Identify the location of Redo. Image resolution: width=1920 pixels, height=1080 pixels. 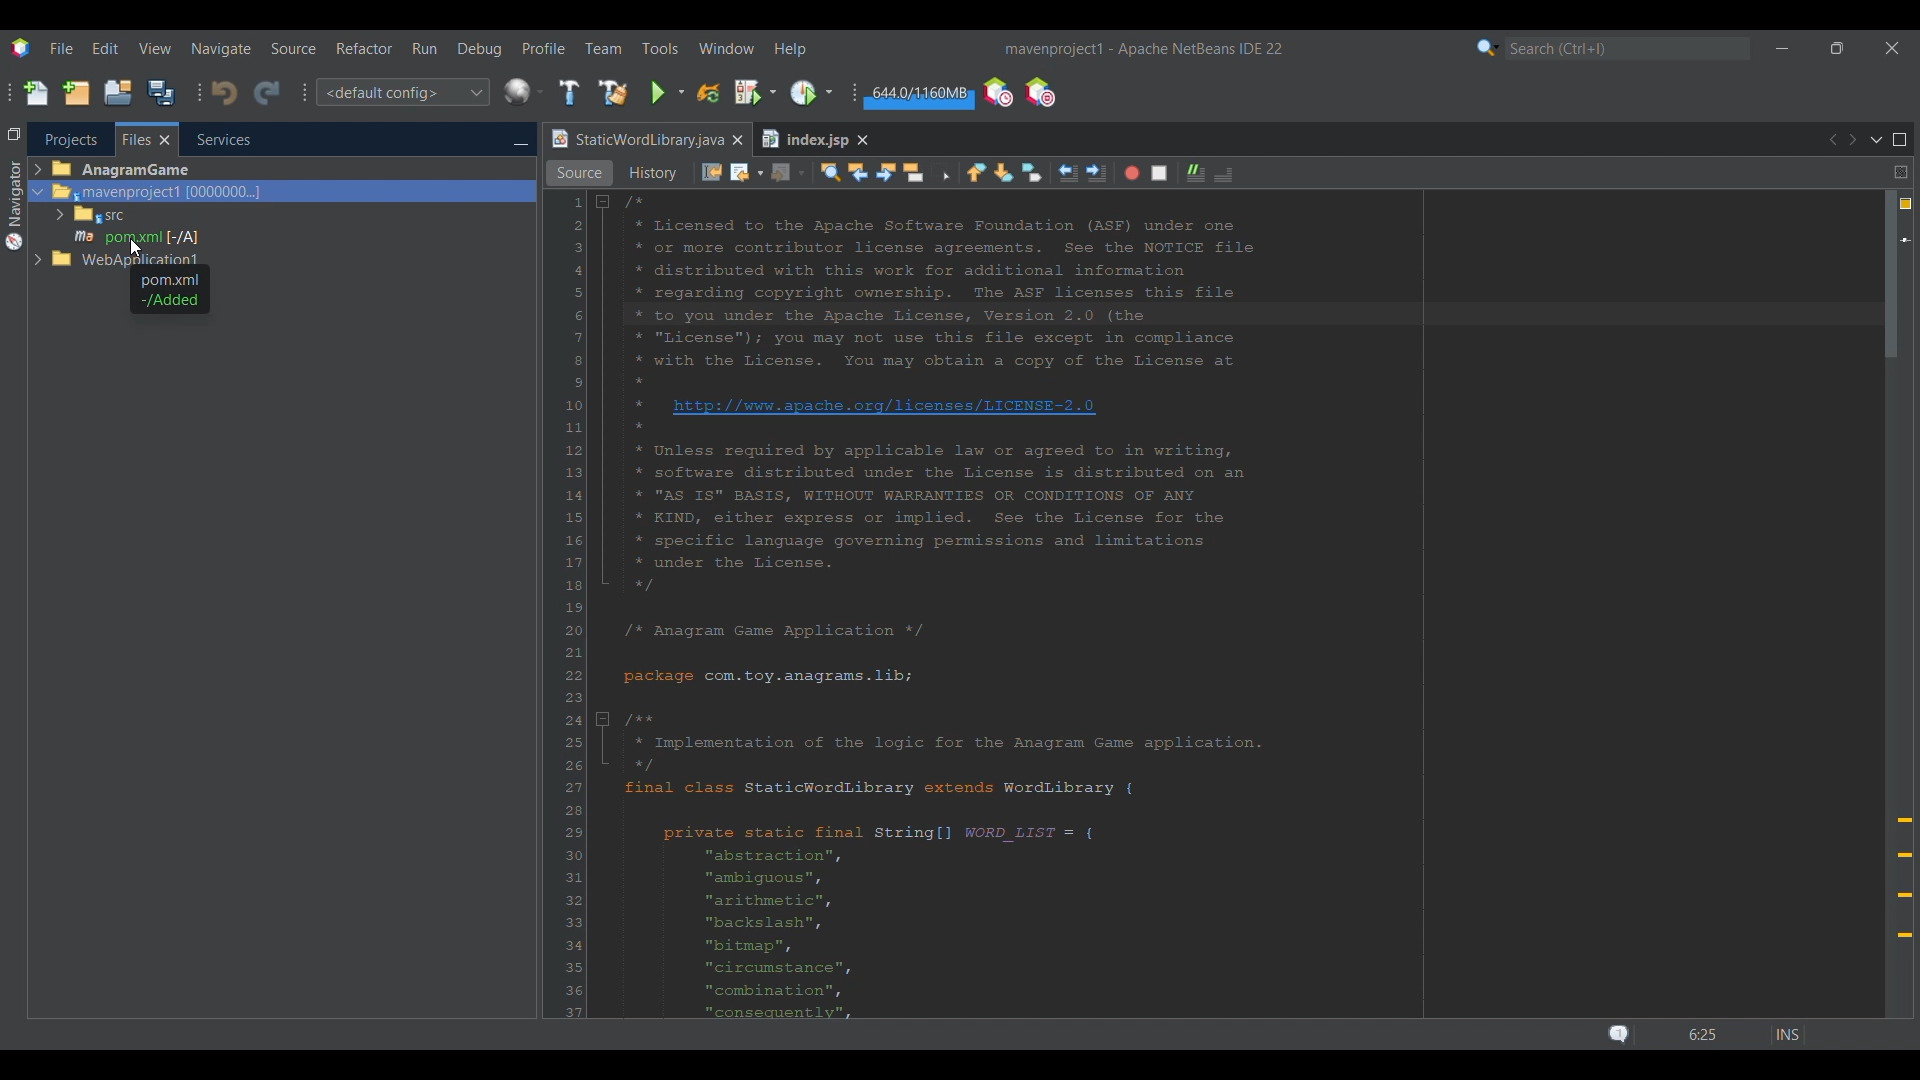
(267, 94).